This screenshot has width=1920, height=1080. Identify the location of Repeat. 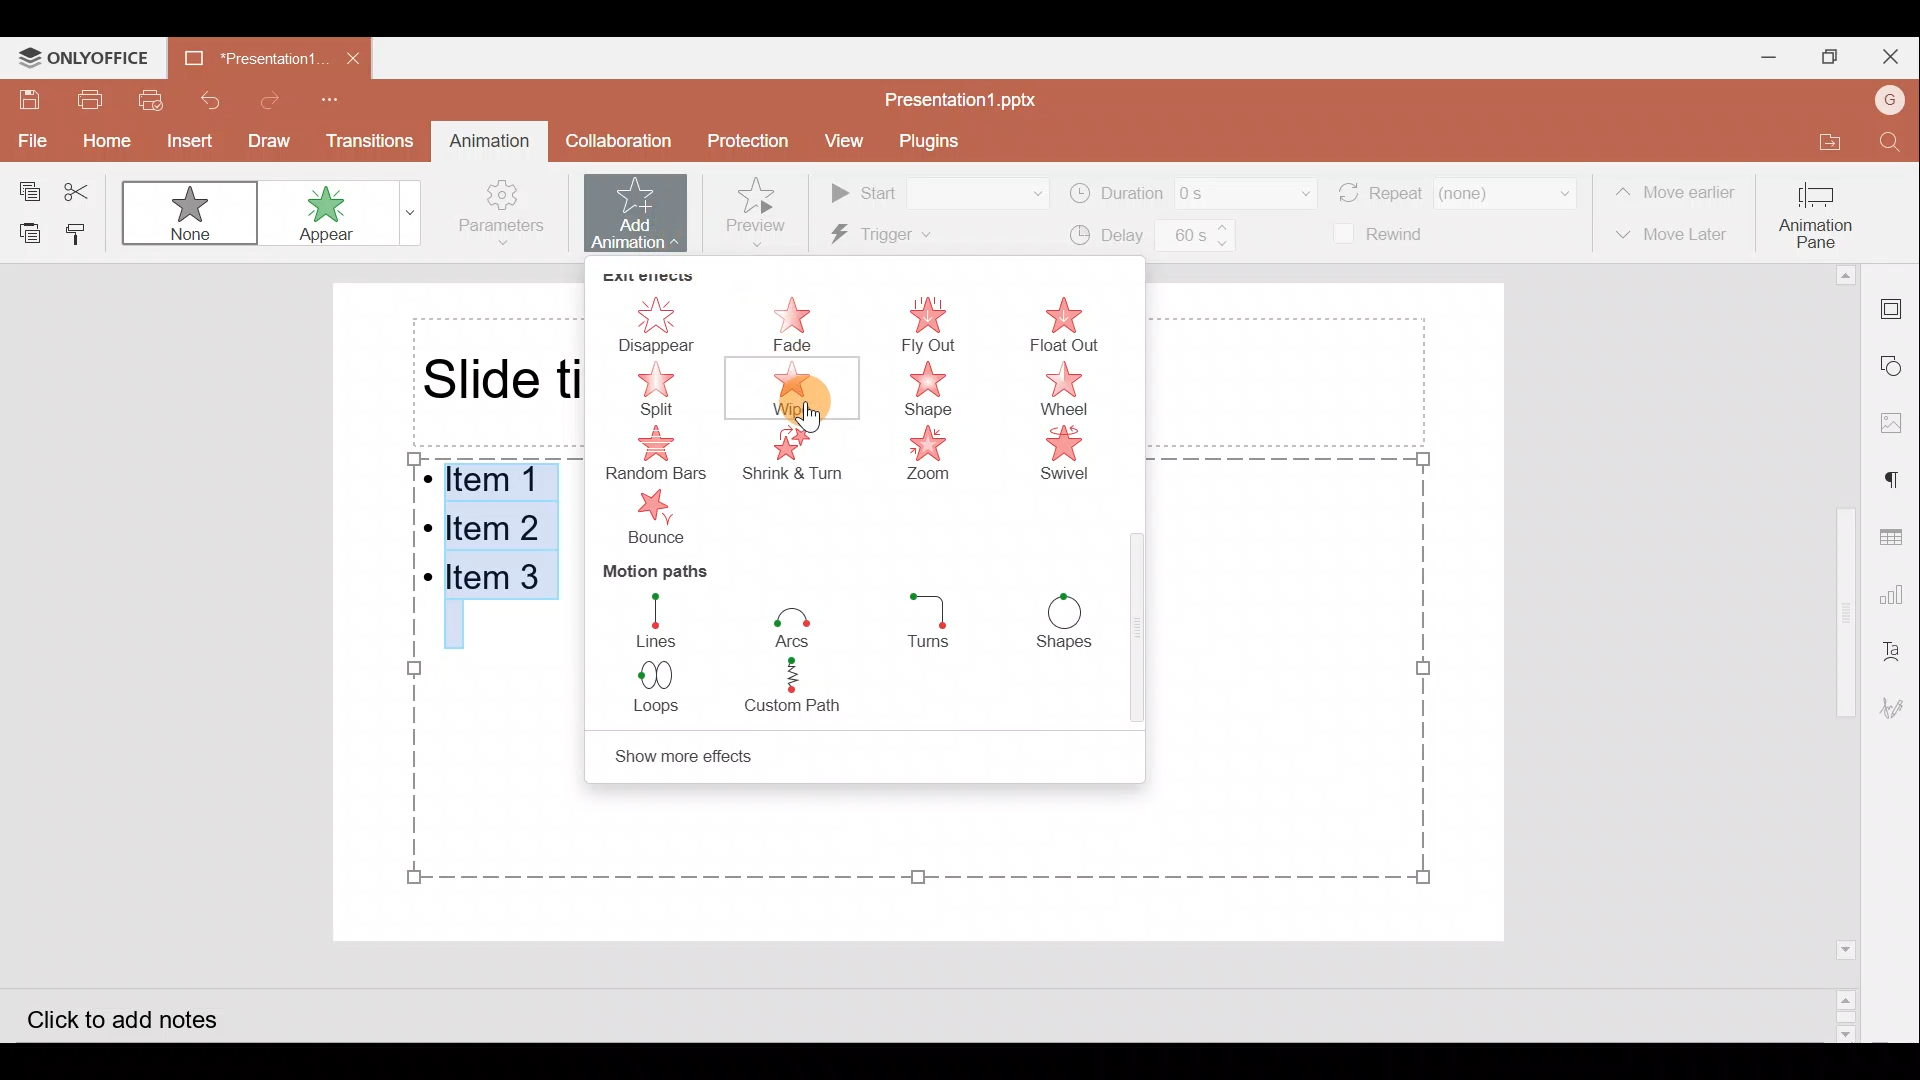
(1459, 190).